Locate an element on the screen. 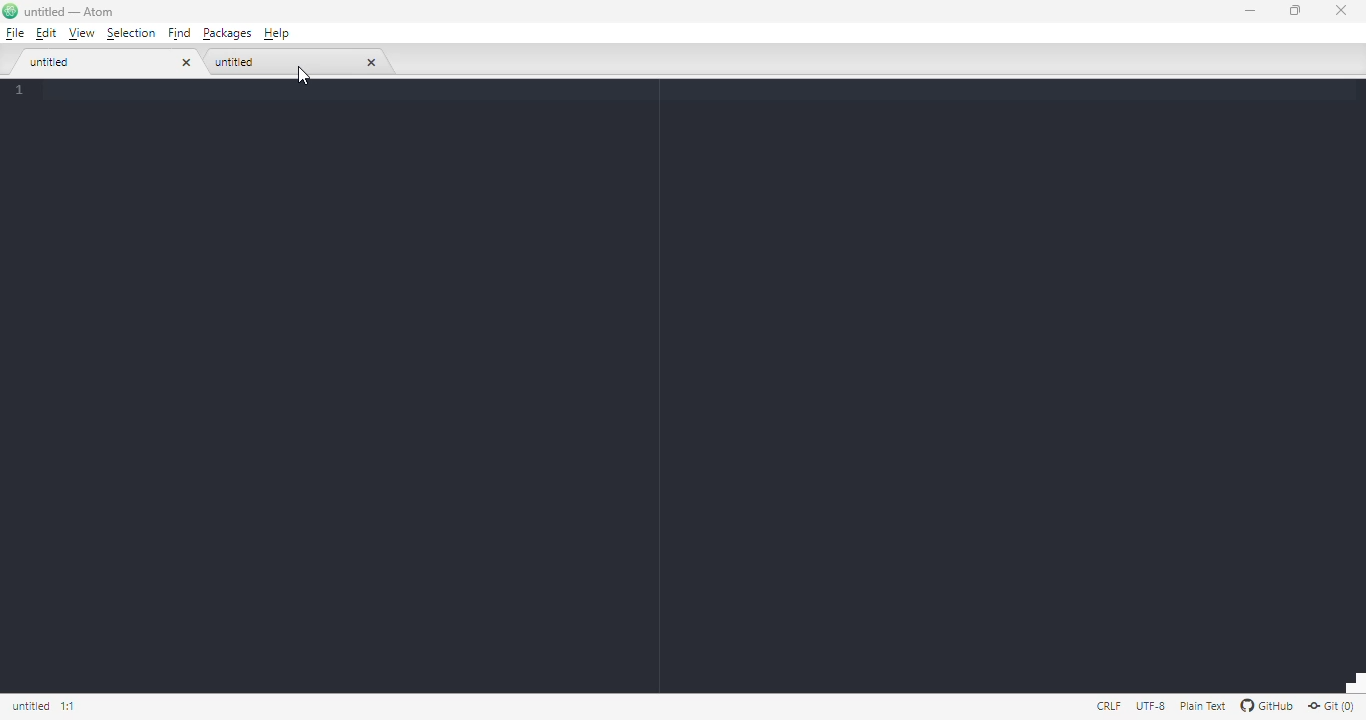  minimize is located at coordinates (1249, 10).